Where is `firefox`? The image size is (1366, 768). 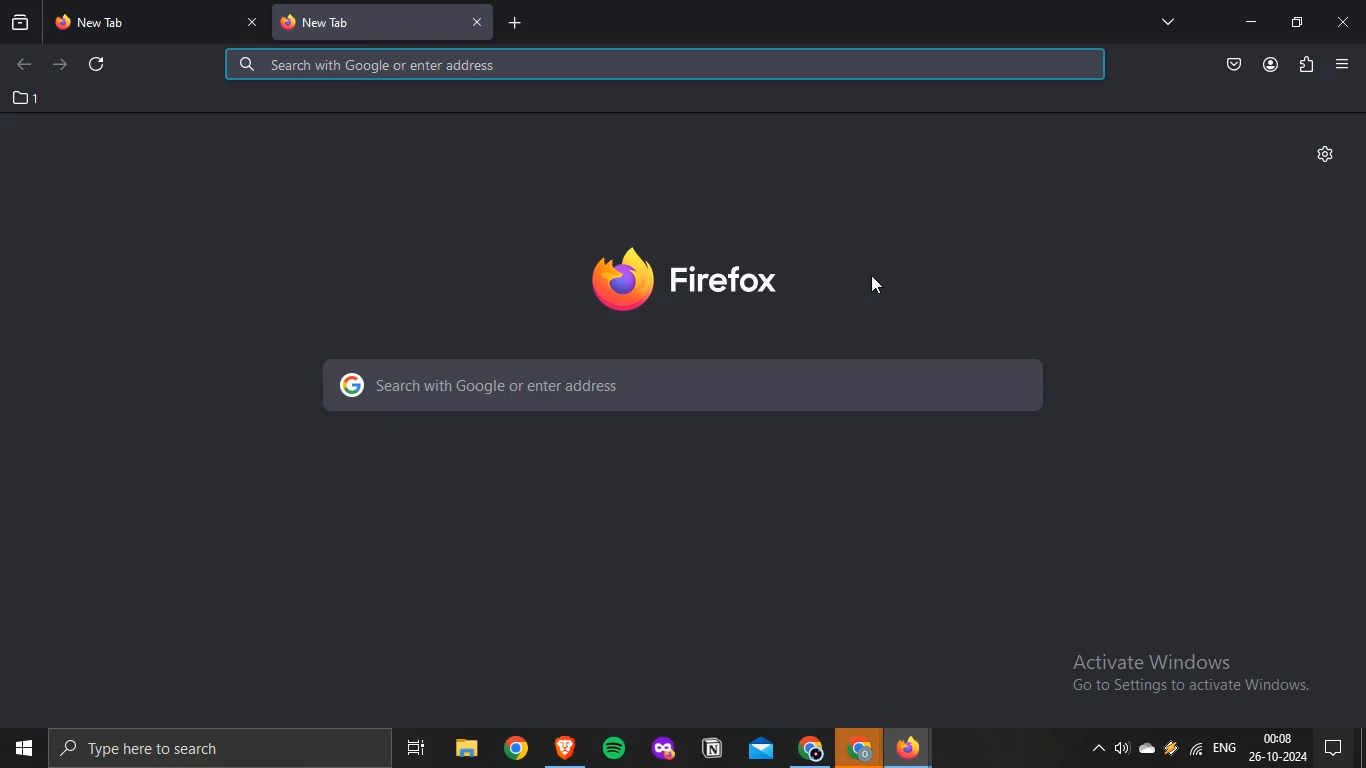
firefox is located at coordinates (915, 747).